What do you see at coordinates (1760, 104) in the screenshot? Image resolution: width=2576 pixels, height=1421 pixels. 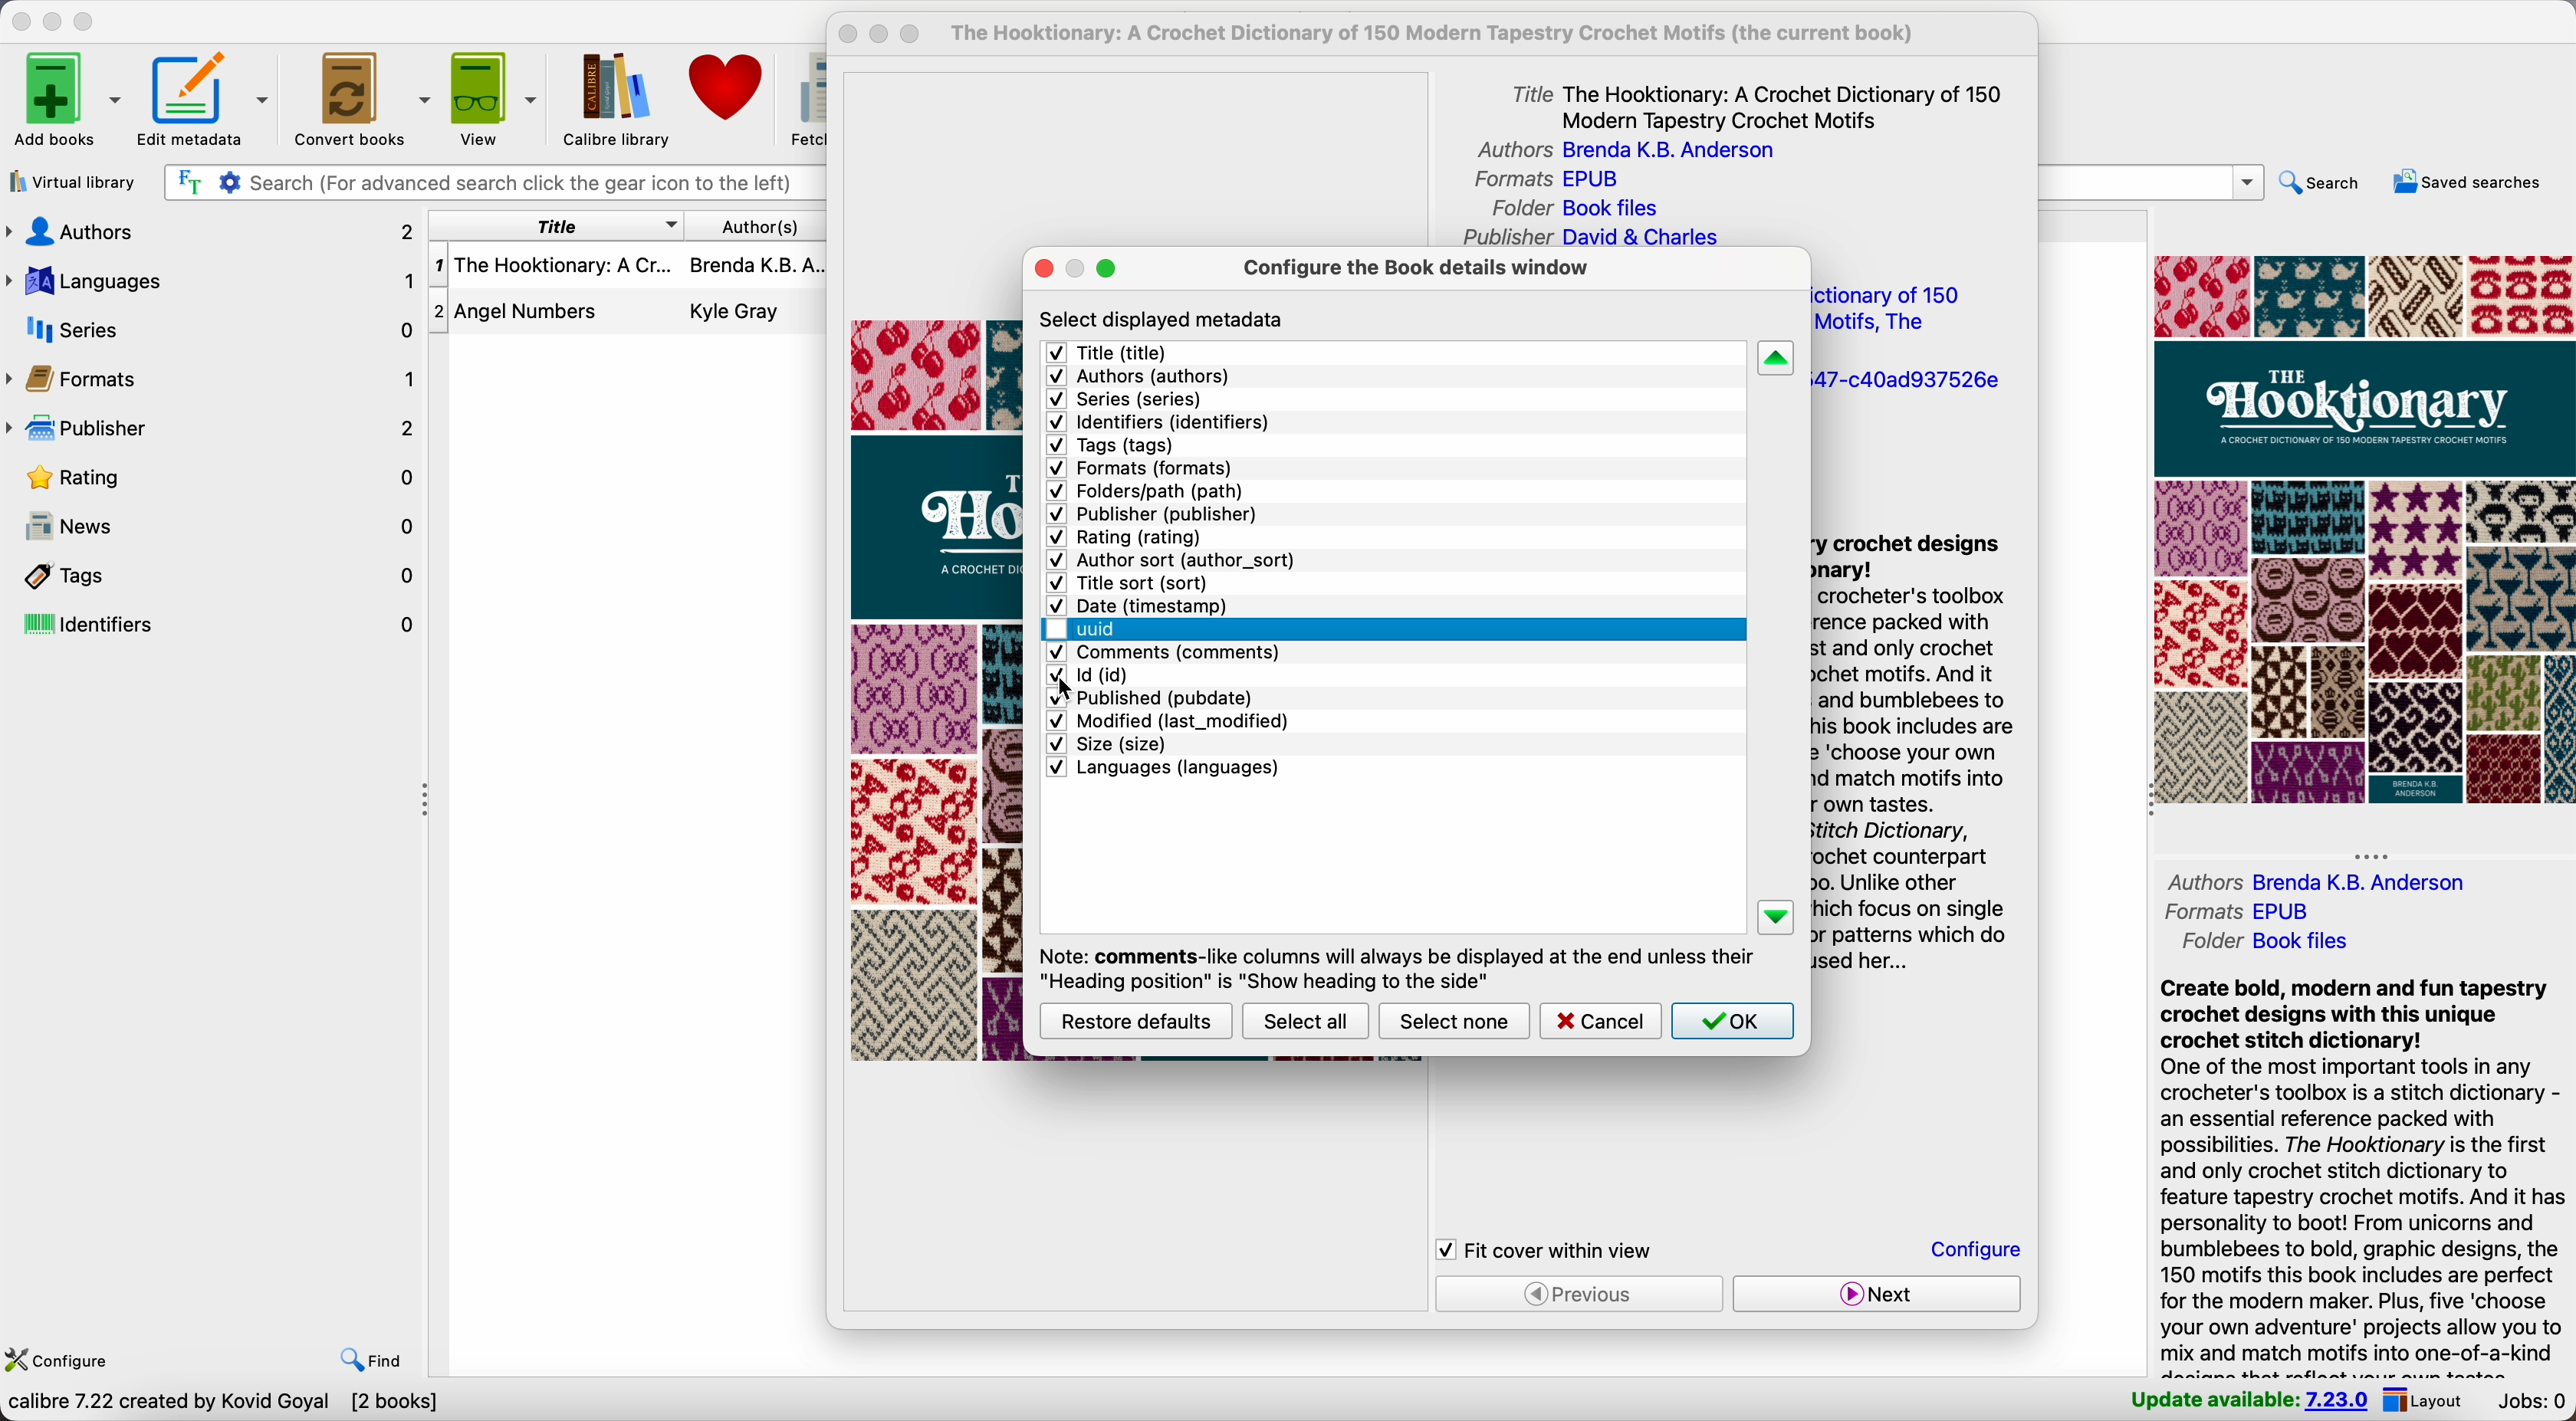 I see `title` at bounding box center [1760, 104].